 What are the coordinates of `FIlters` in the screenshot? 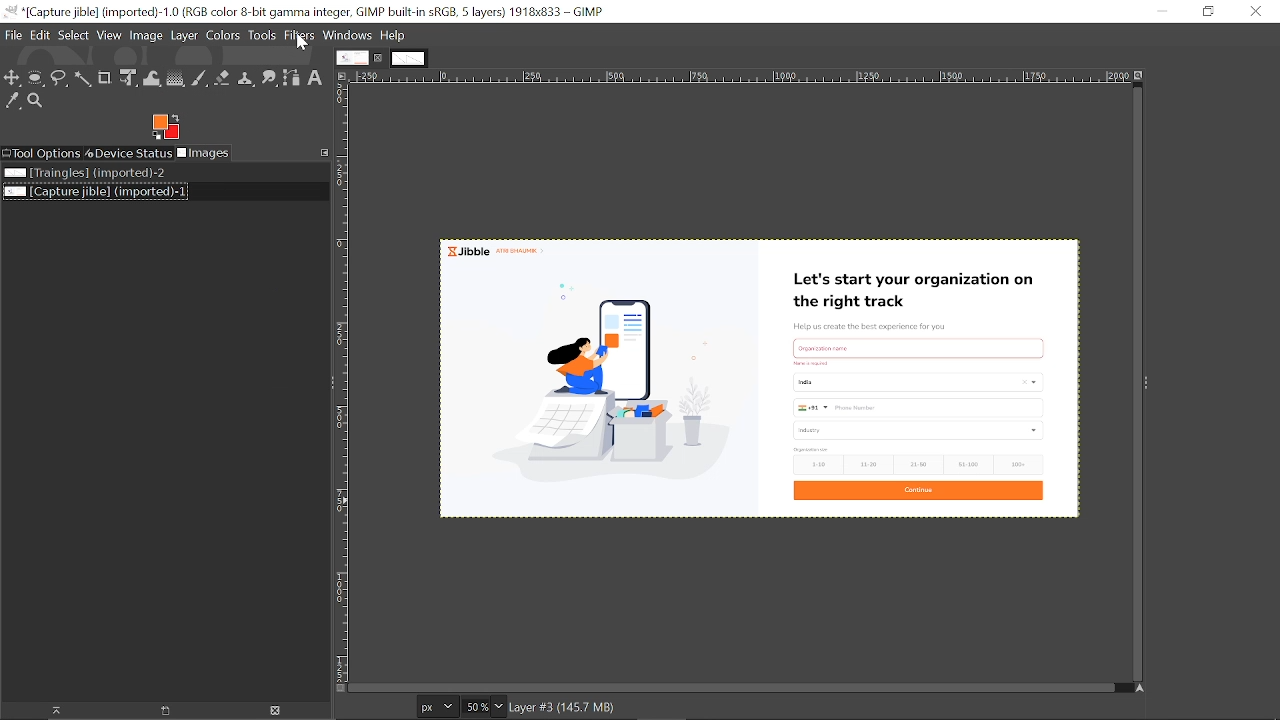 It's located at (301, 35).